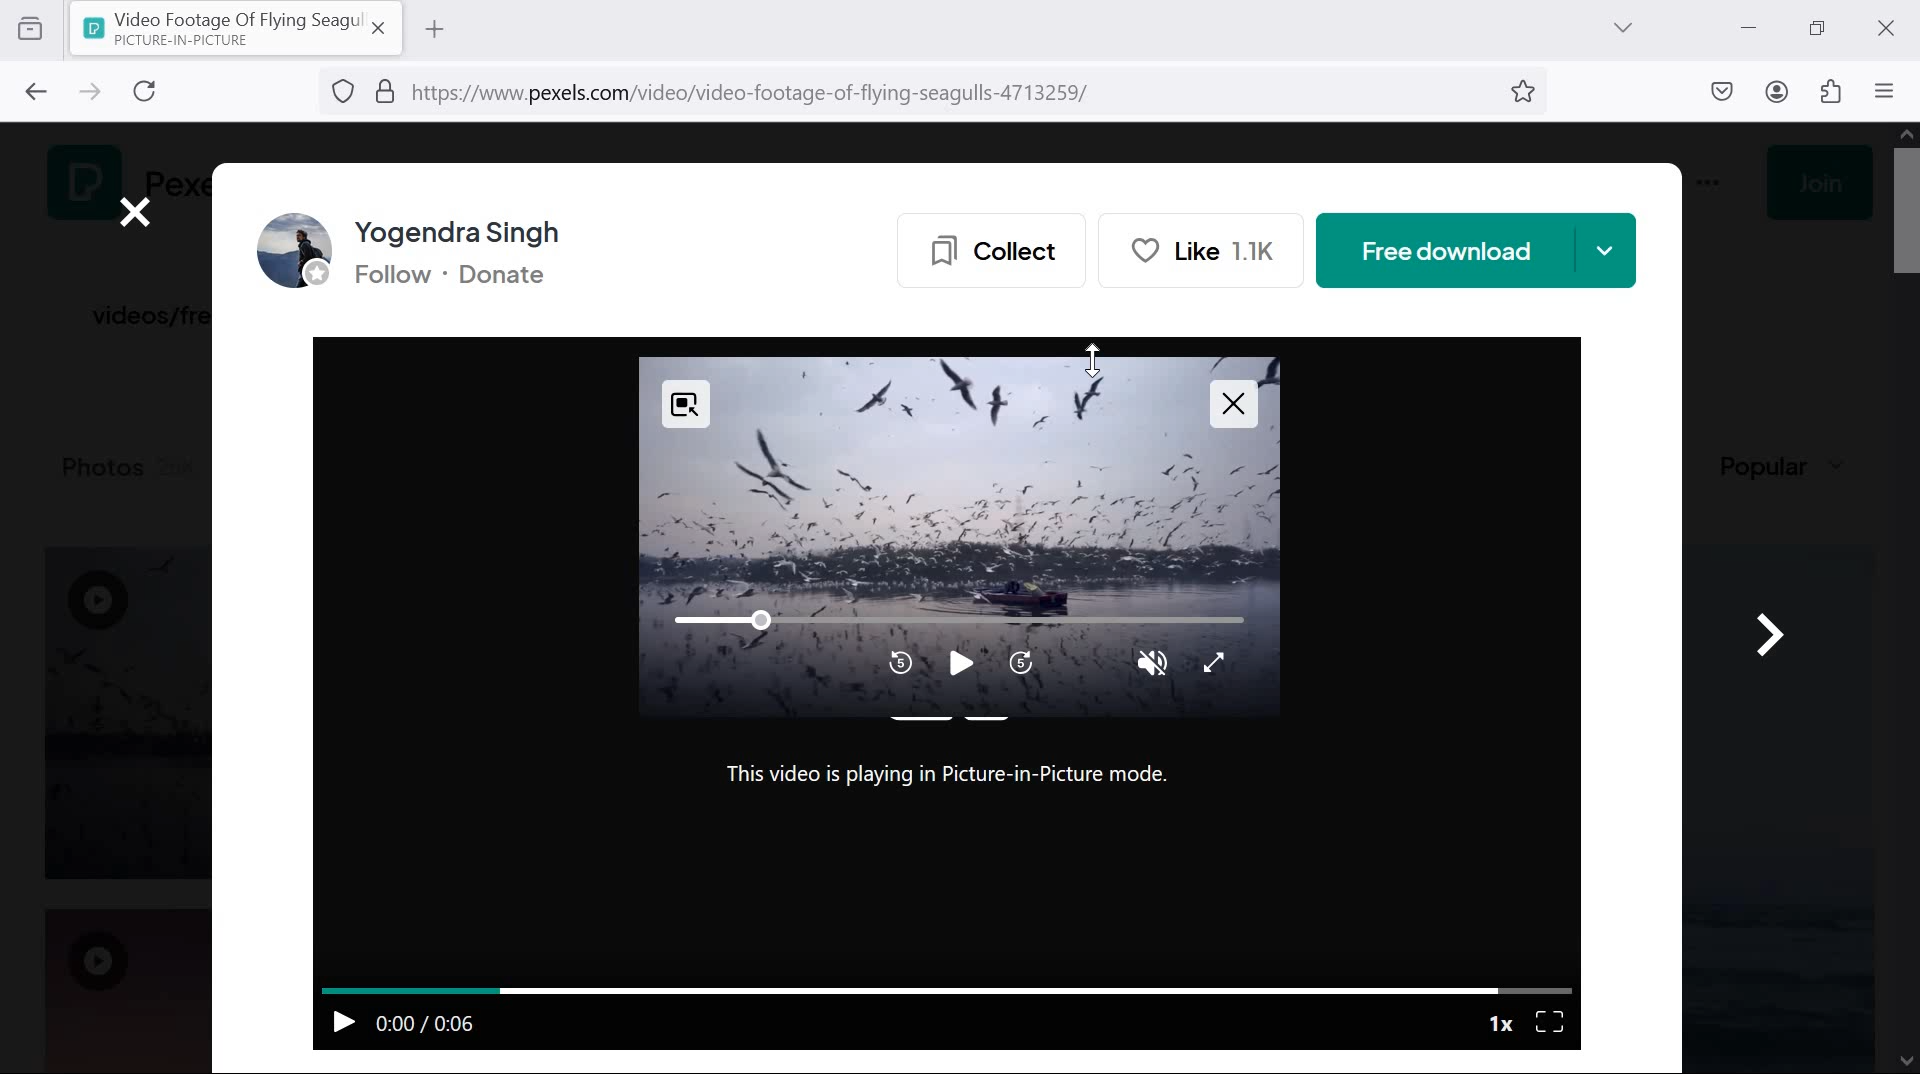 The image size is (1920, 1074). What do you see at coordinates (90, 94) in the screenshot?
I see `go to next page` at bounding box center [90, 94].